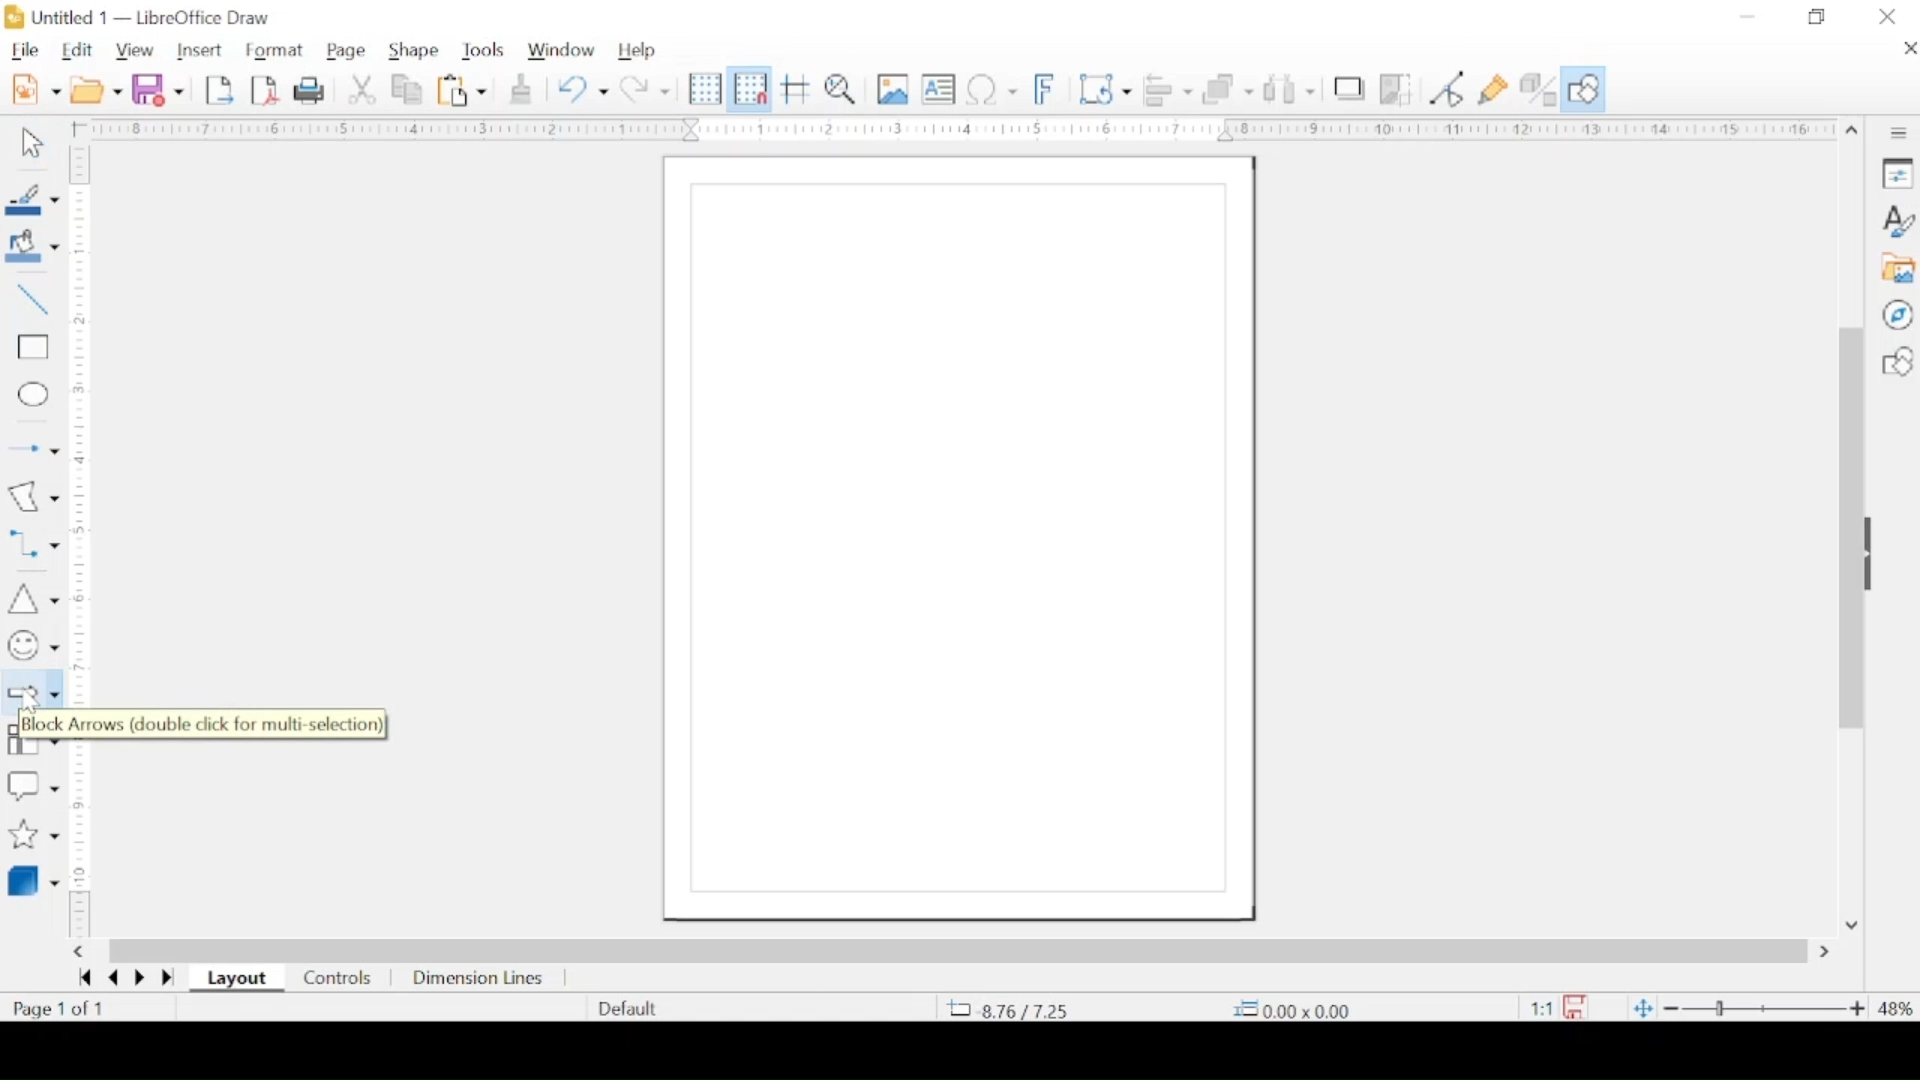  Describe the element at coordinates (1897, 220) in the screenshot. I see `styles` at that location.